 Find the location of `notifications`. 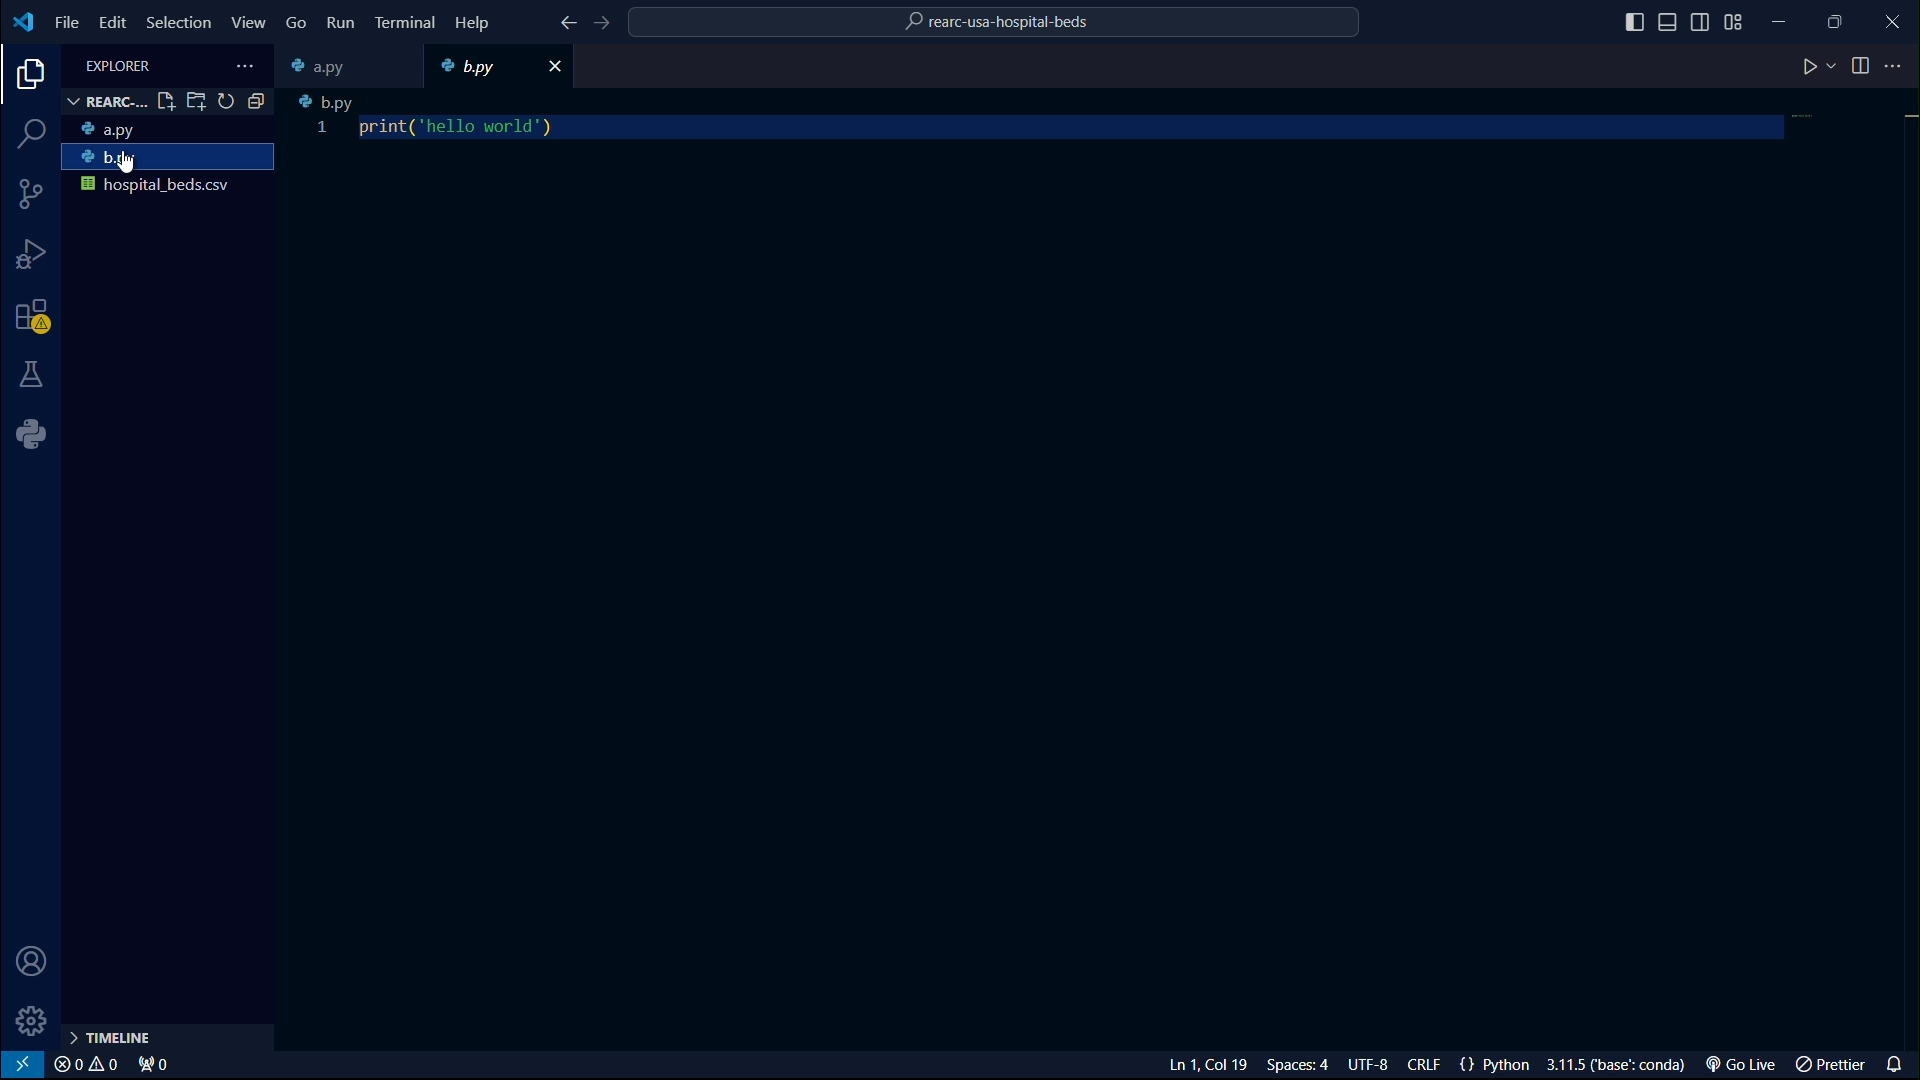

notifications is located at coordinates (1897, 1062).